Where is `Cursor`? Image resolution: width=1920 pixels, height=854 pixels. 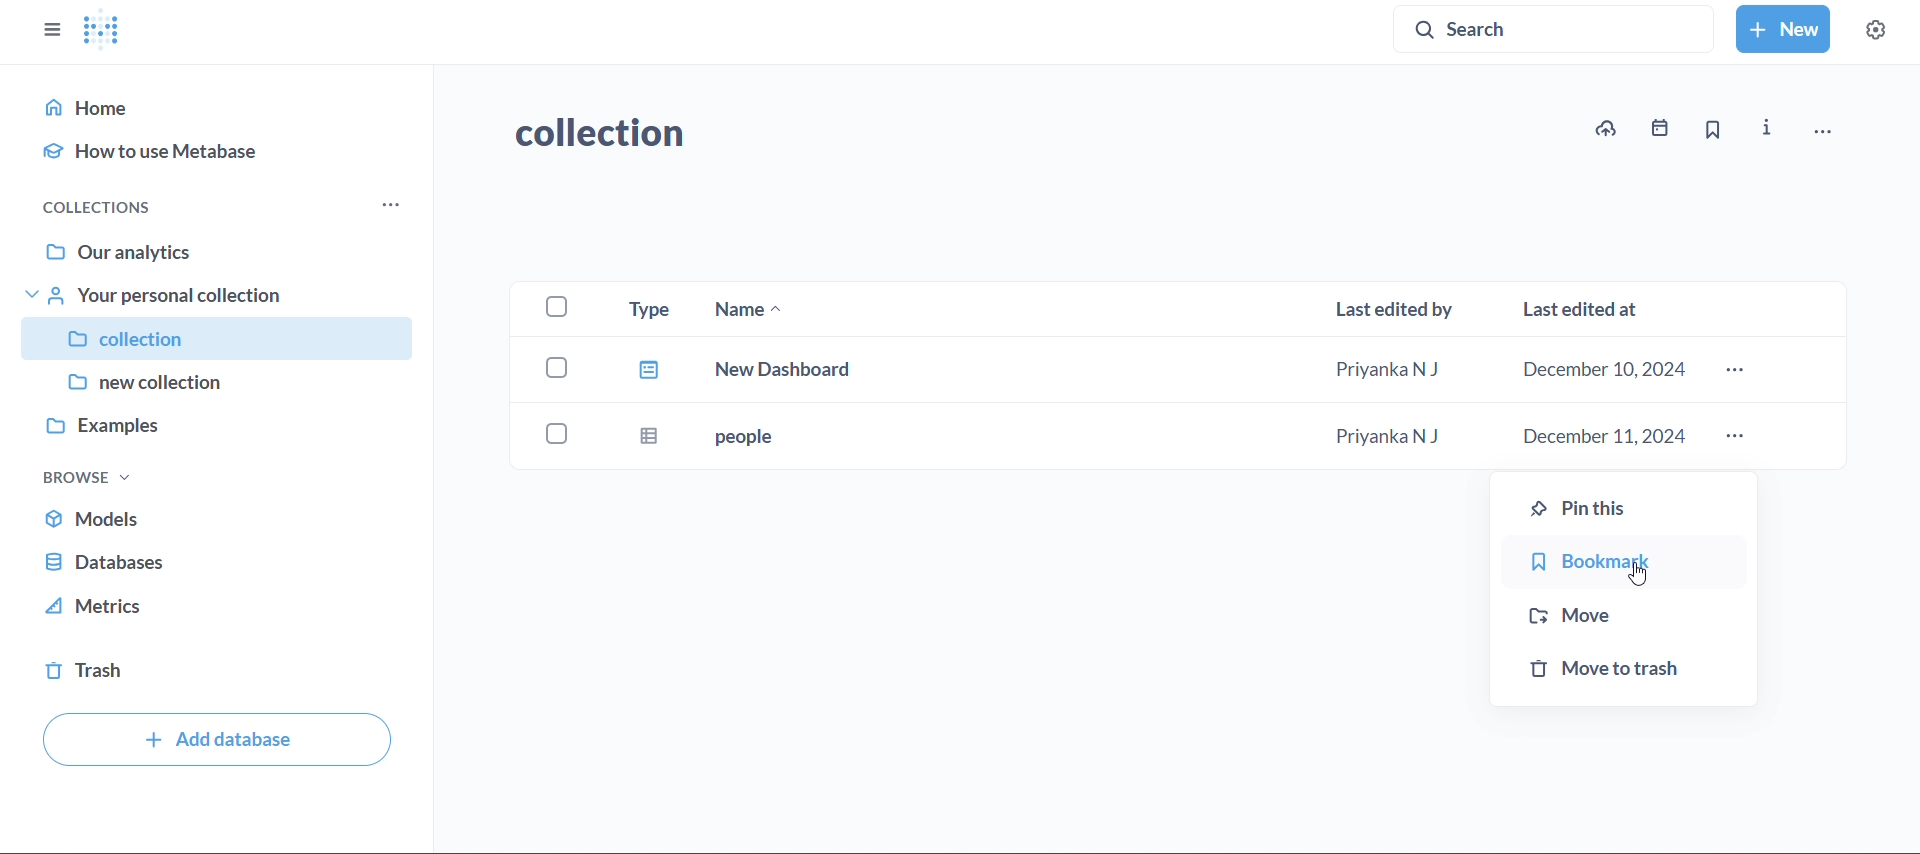 Cursor is located at coordinates (1634, 578).